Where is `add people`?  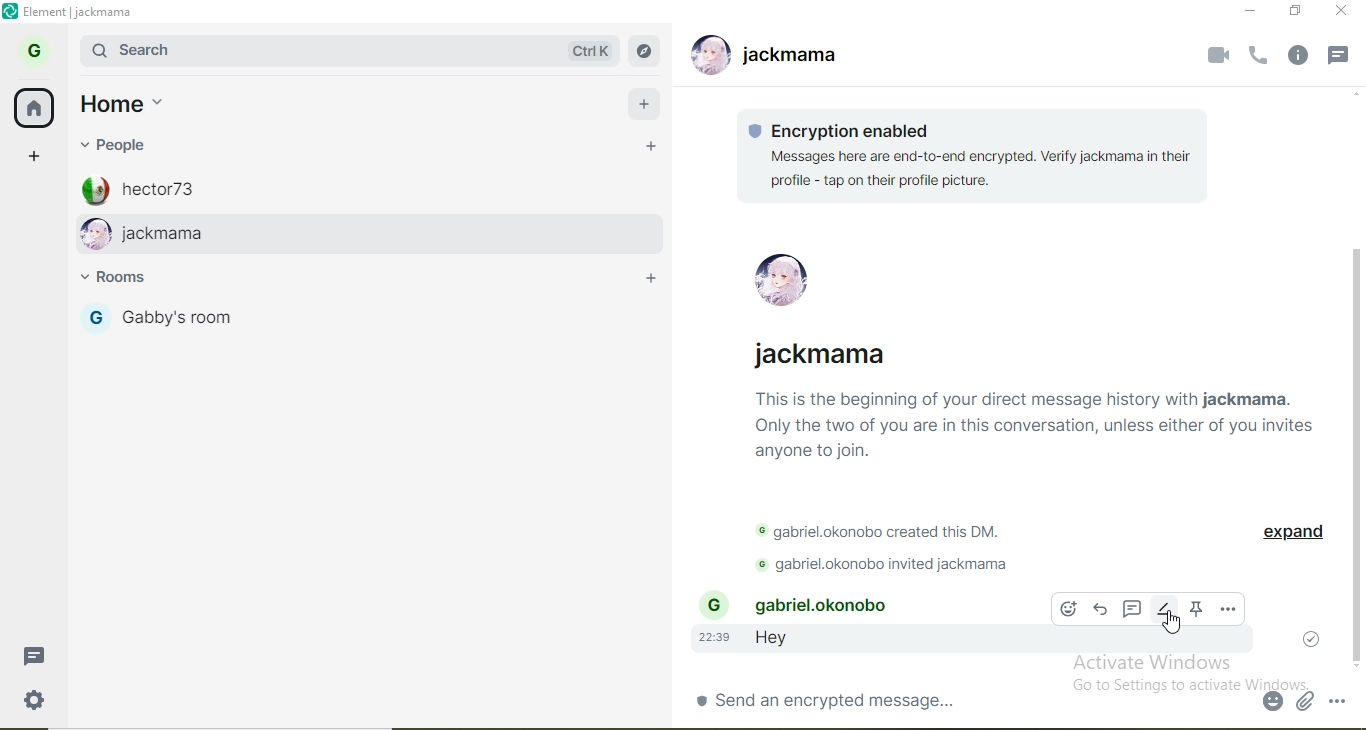 add people is located at coordinates (652, 148).